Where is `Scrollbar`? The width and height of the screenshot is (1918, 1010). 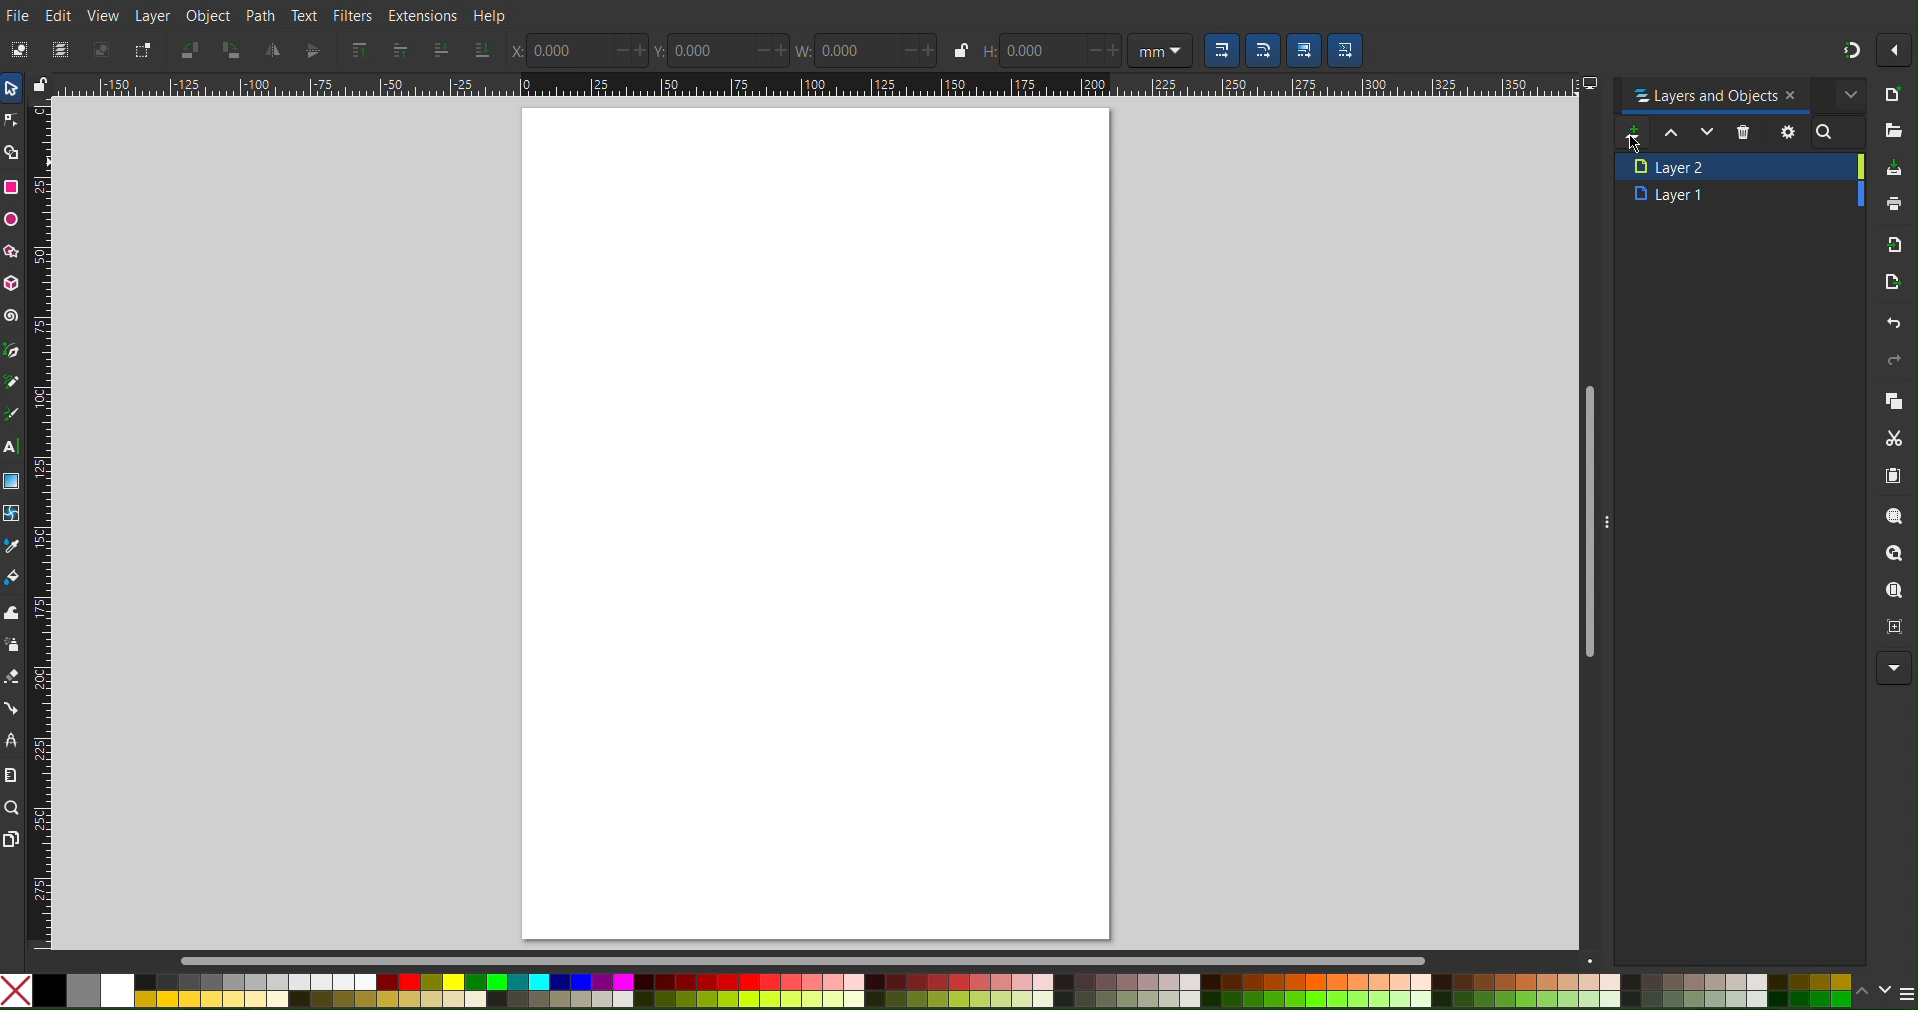
Scrollbar is located at coordinates (330, 960).